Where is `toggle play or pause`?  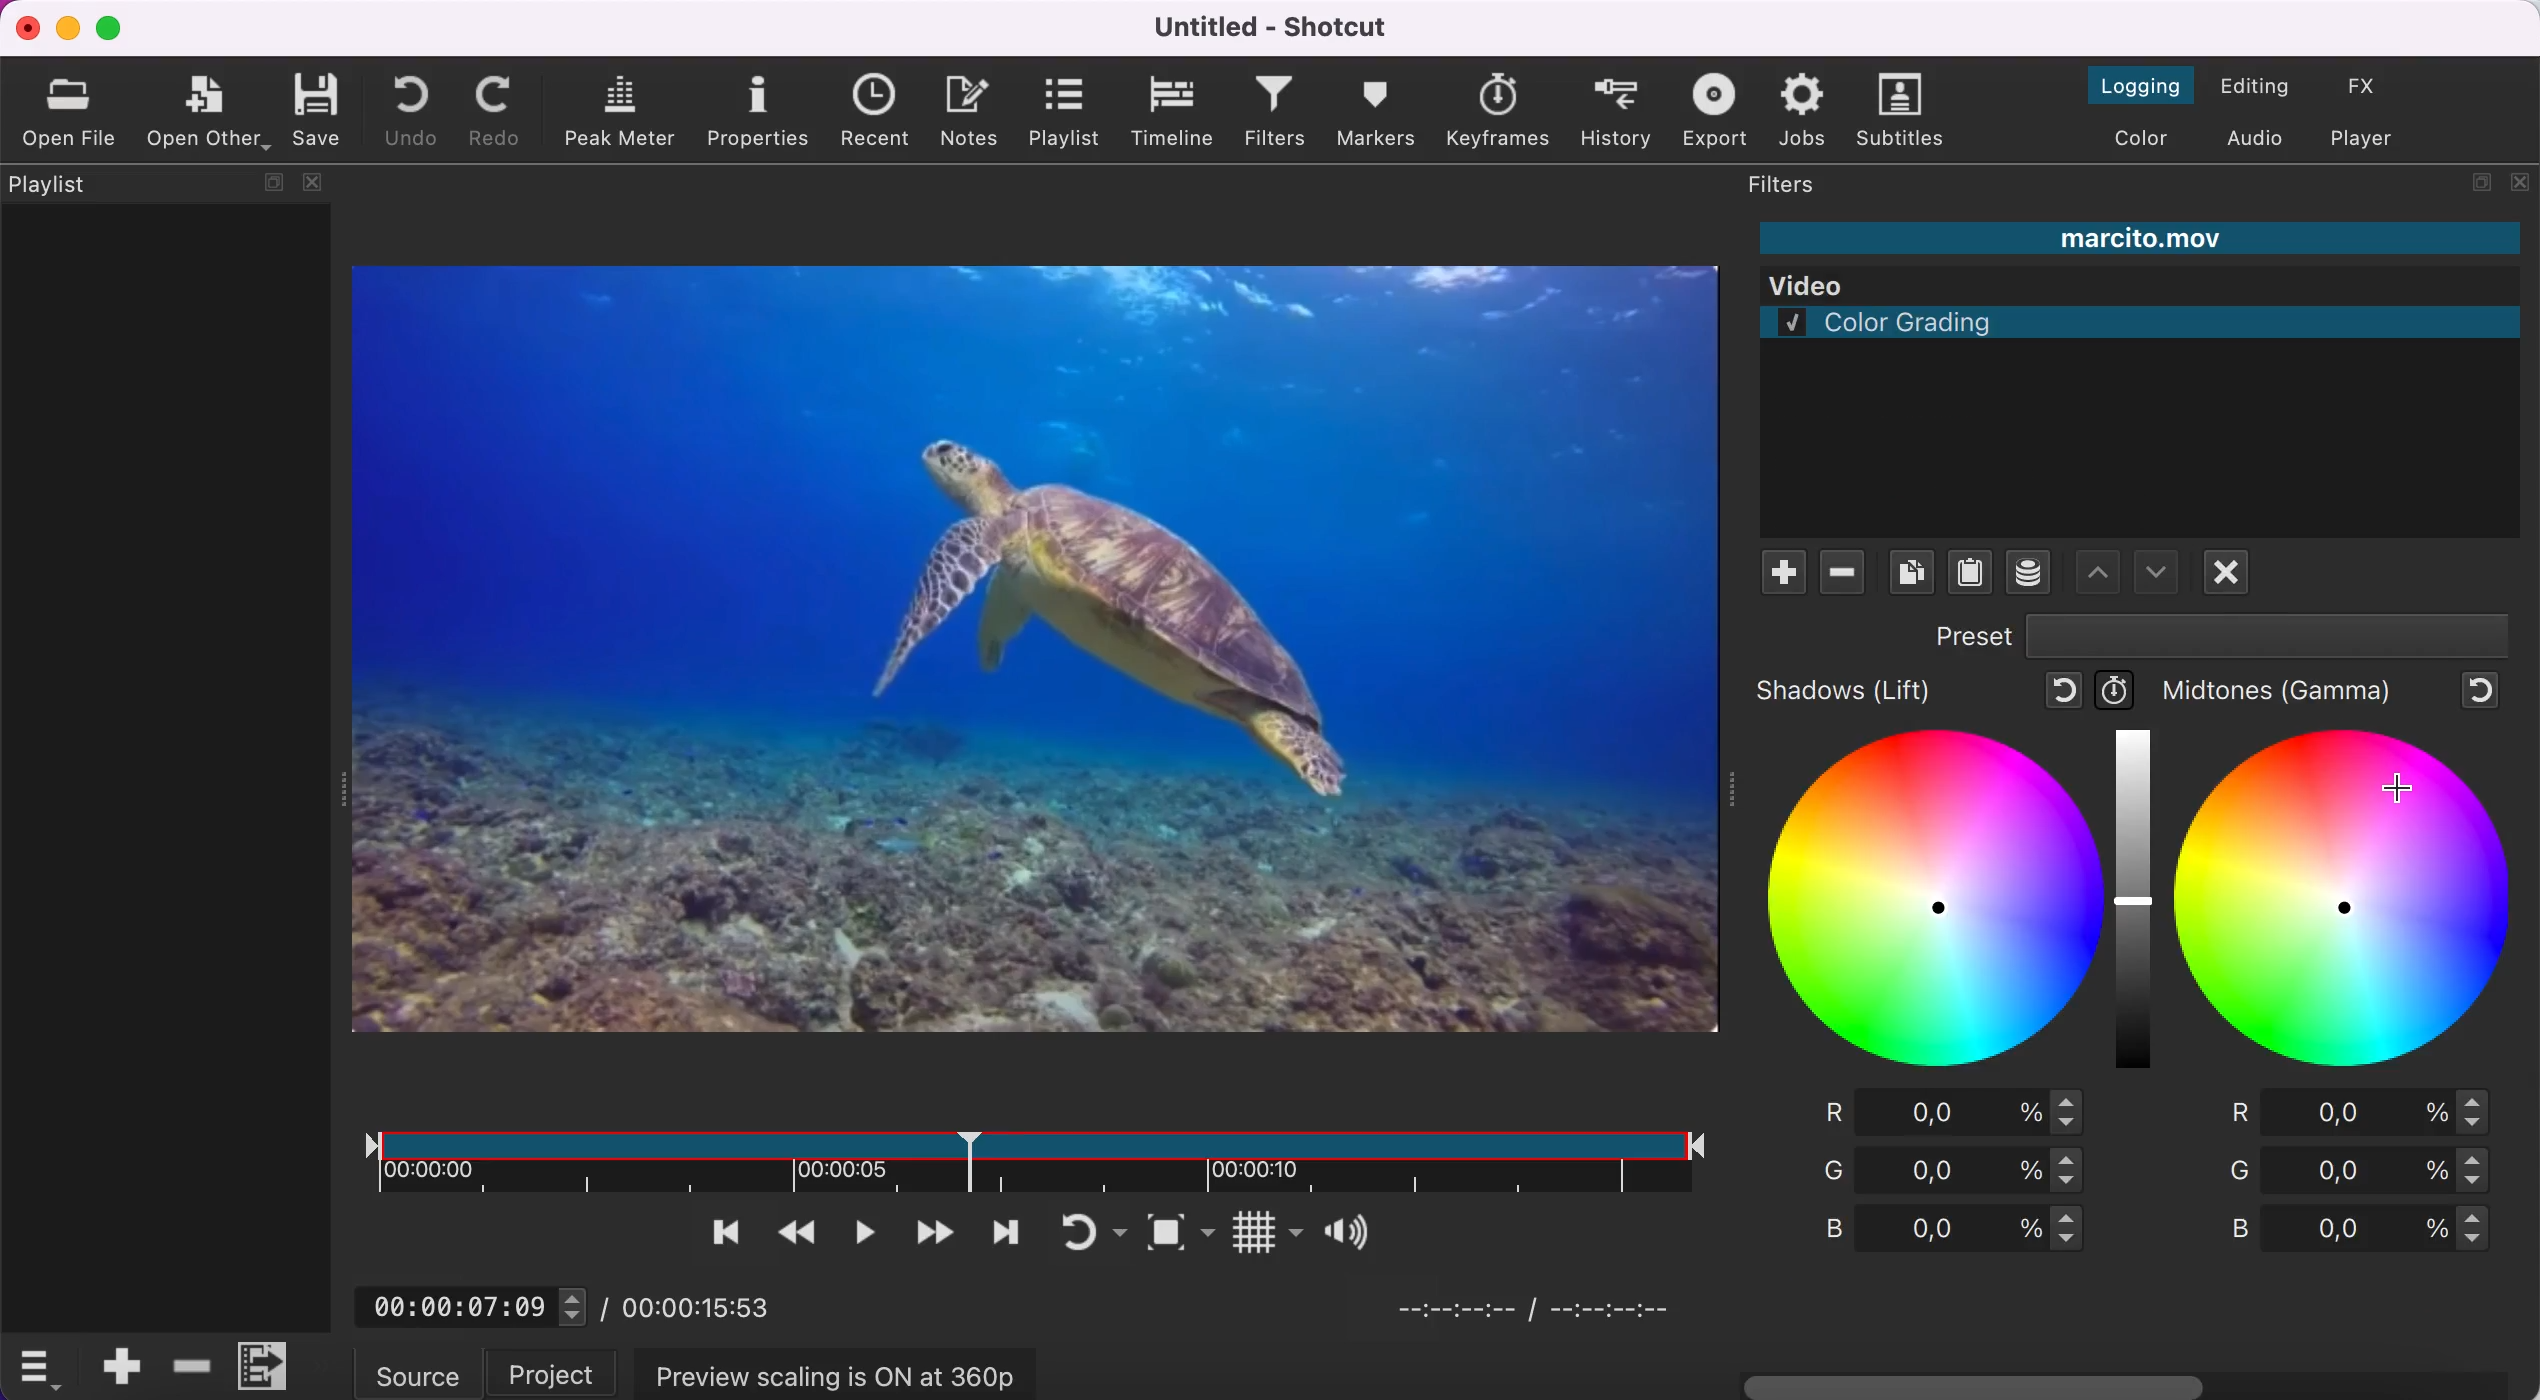
toggle play or pause is located at coordinates (860, 1231).